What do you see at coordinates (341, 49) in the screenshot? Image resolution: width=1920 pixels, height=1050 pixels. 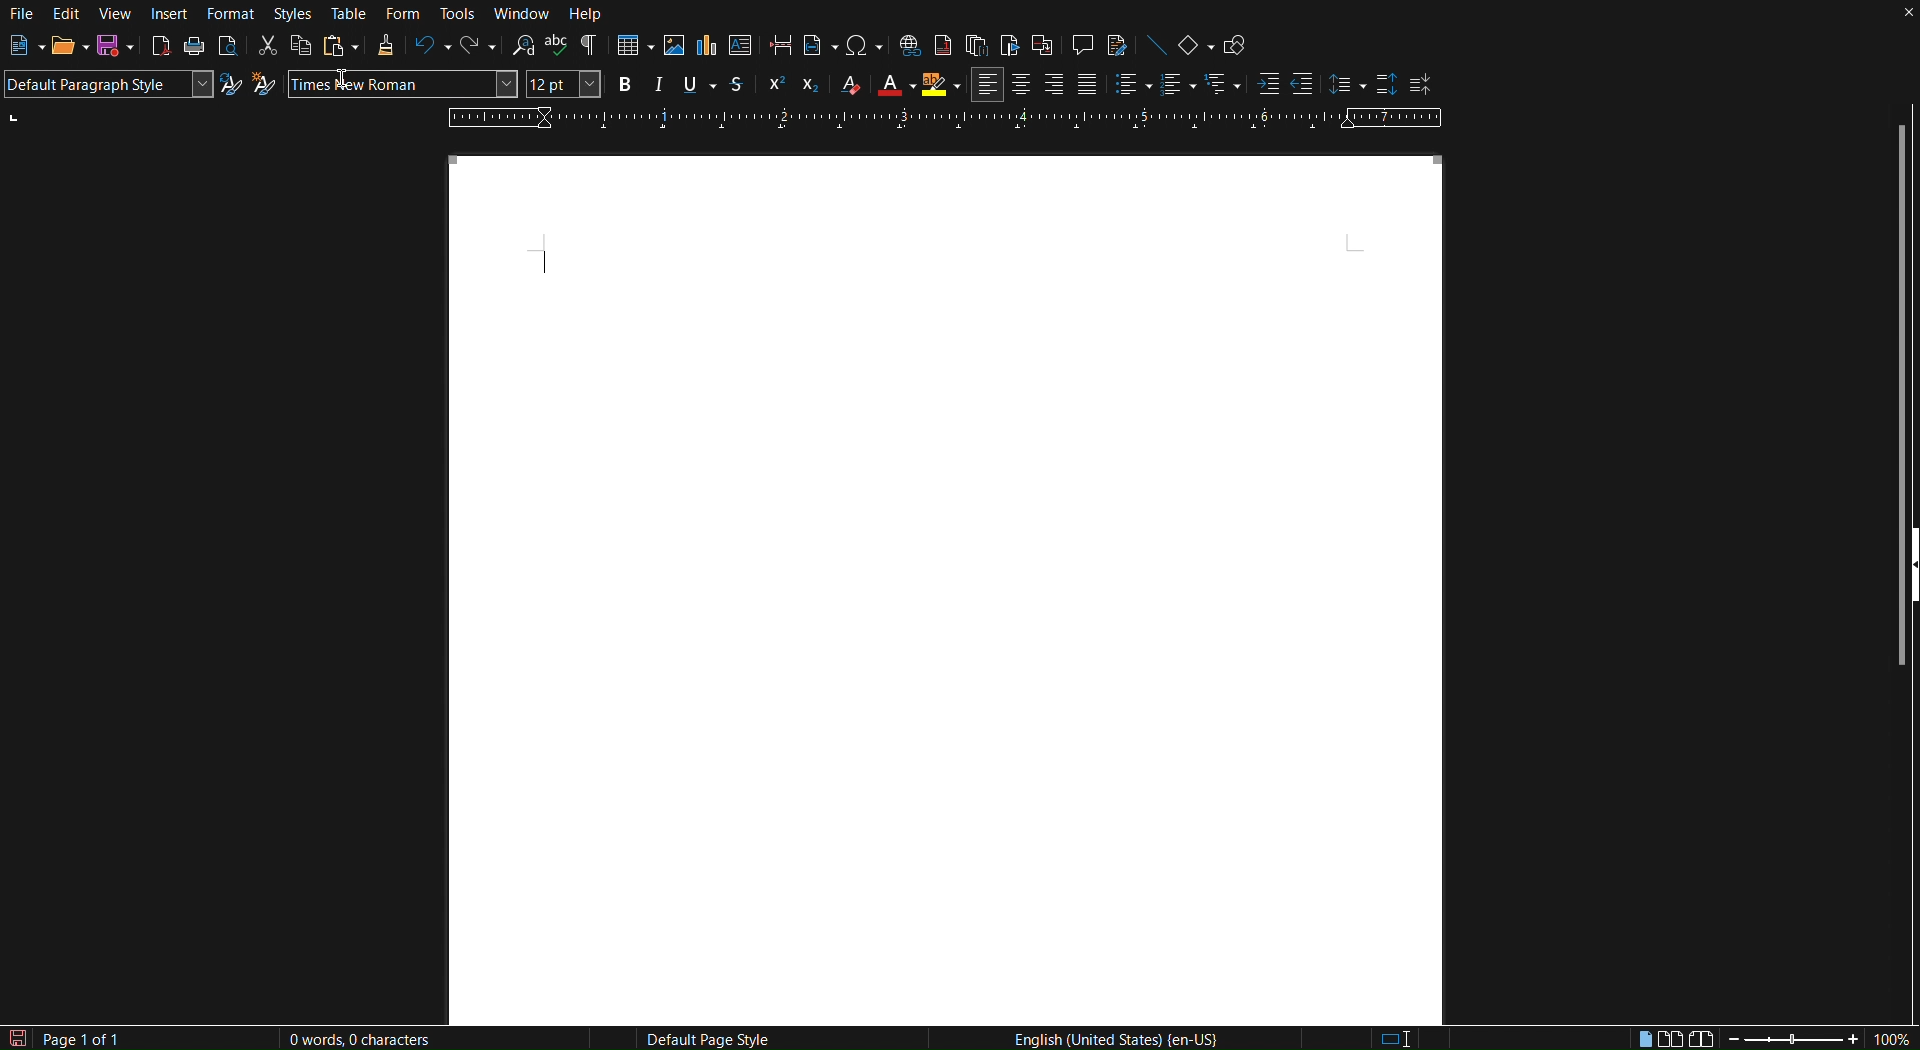 I see `Paste` at bounding box center [341, 49].